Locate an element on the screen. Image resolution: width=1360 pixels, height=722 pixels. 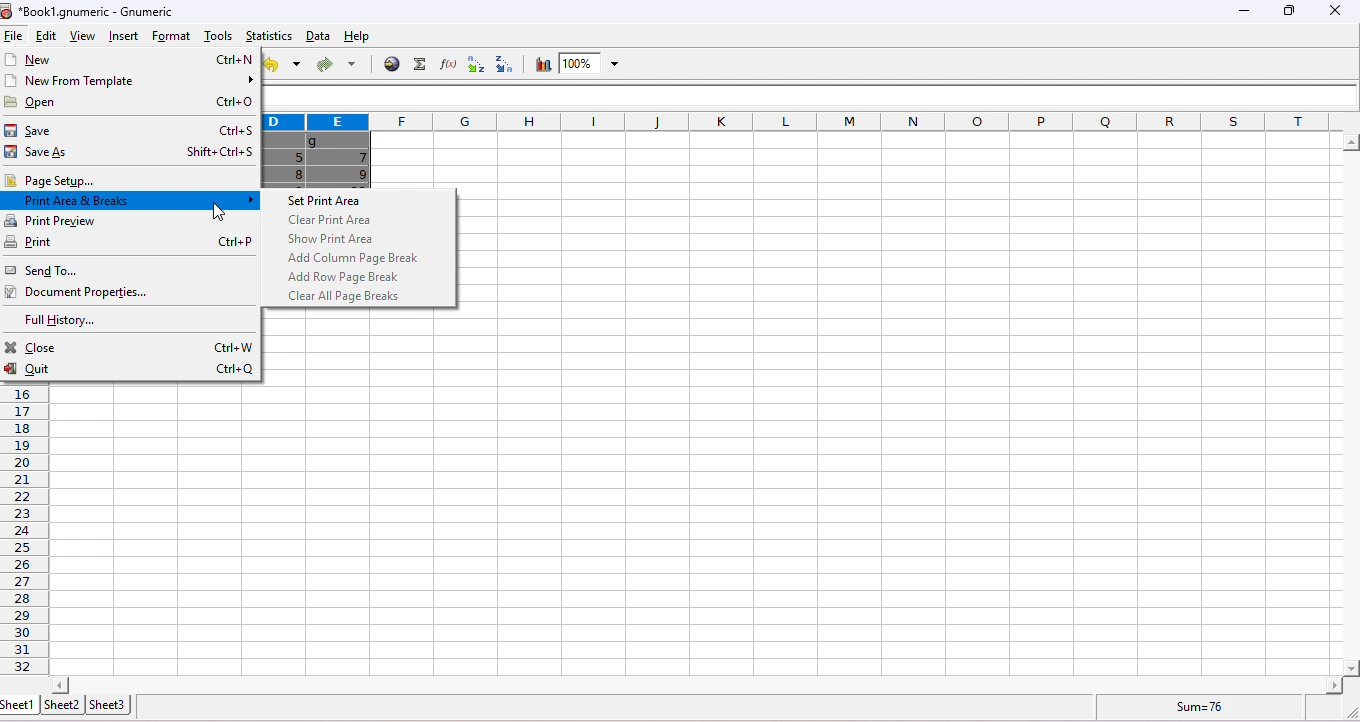
maximize is located at coordinates (1286, 11).